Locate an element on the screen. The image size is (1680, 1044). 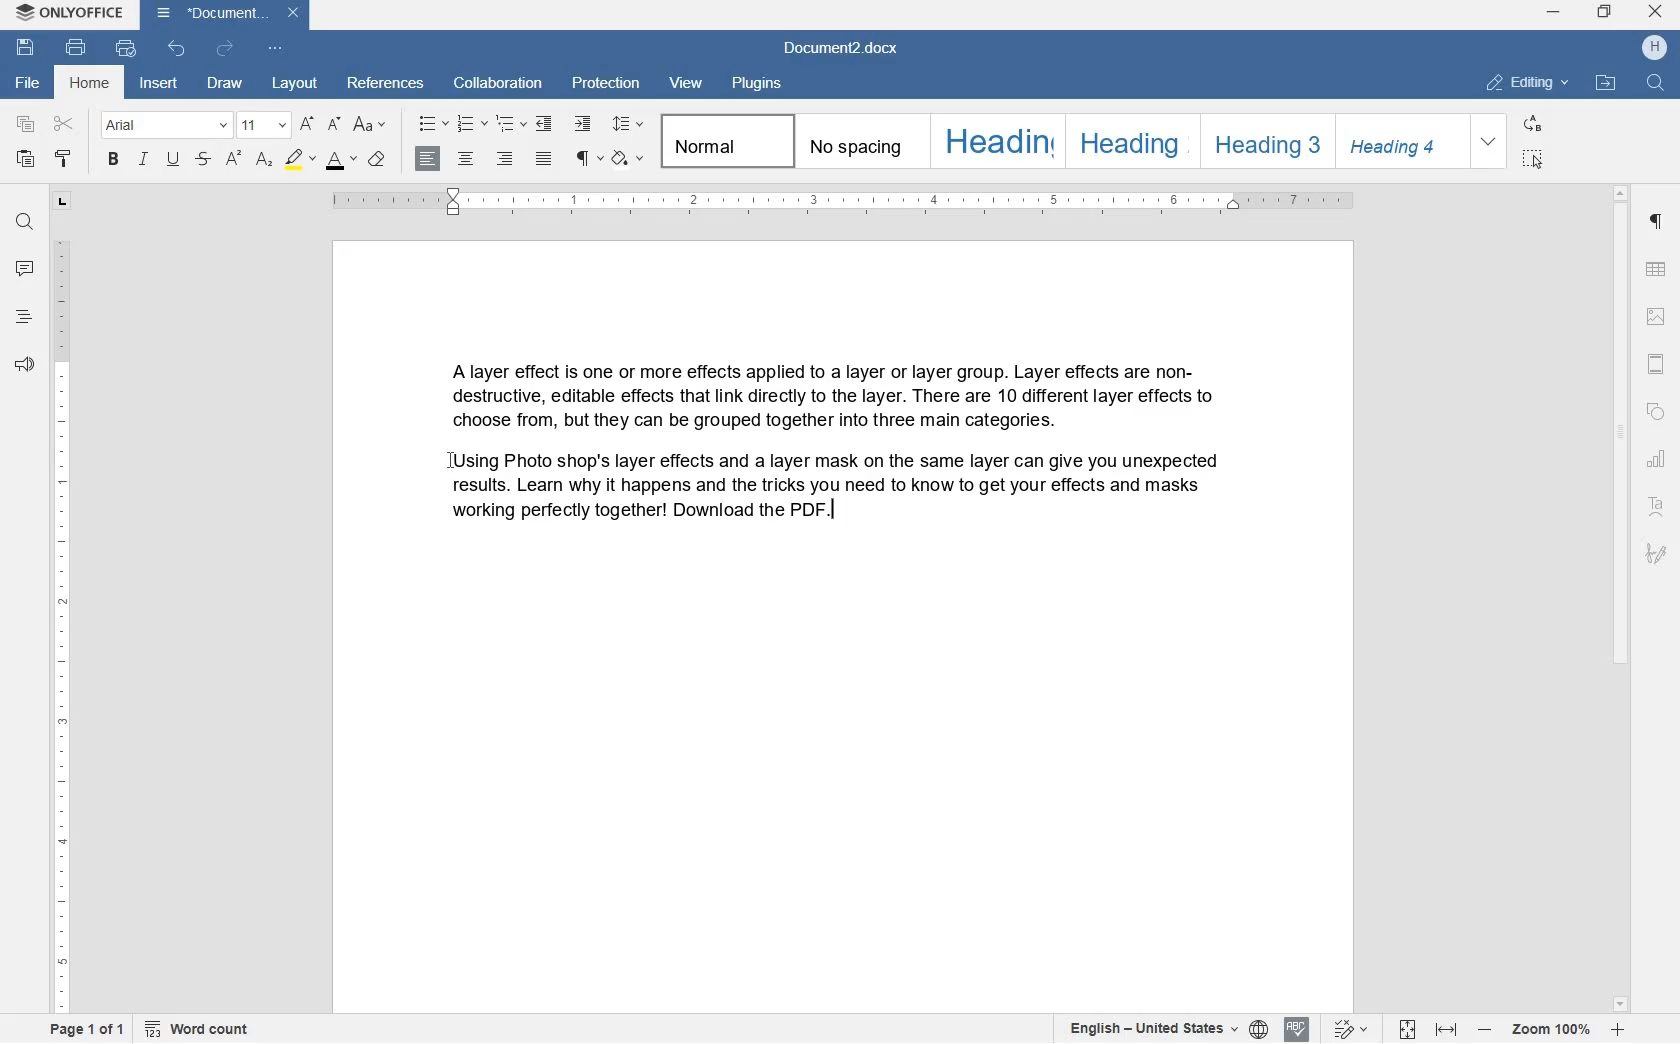
CLEAR STYLE is located at coordinates (381, 160).